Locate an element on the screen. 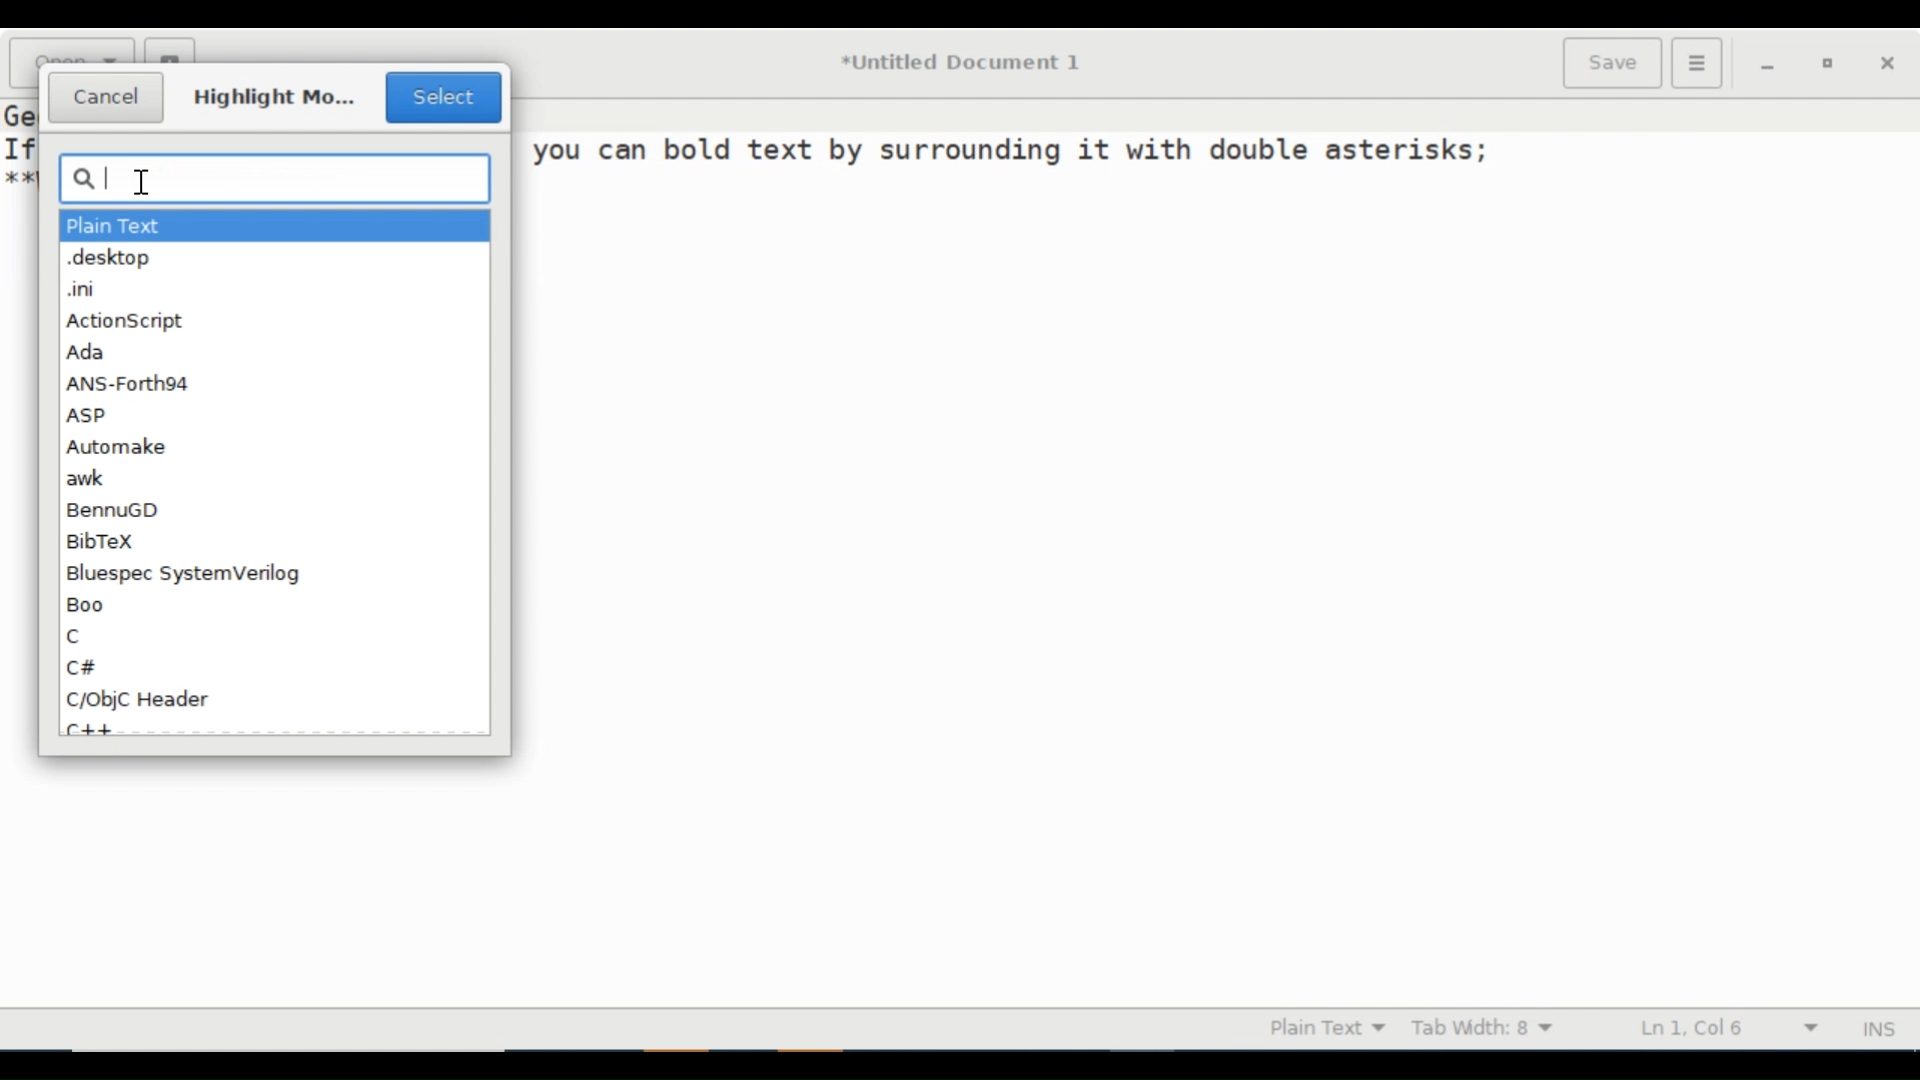 This screenshot has width=1920, height=1080. Boo is located at coordinates (88, 606).